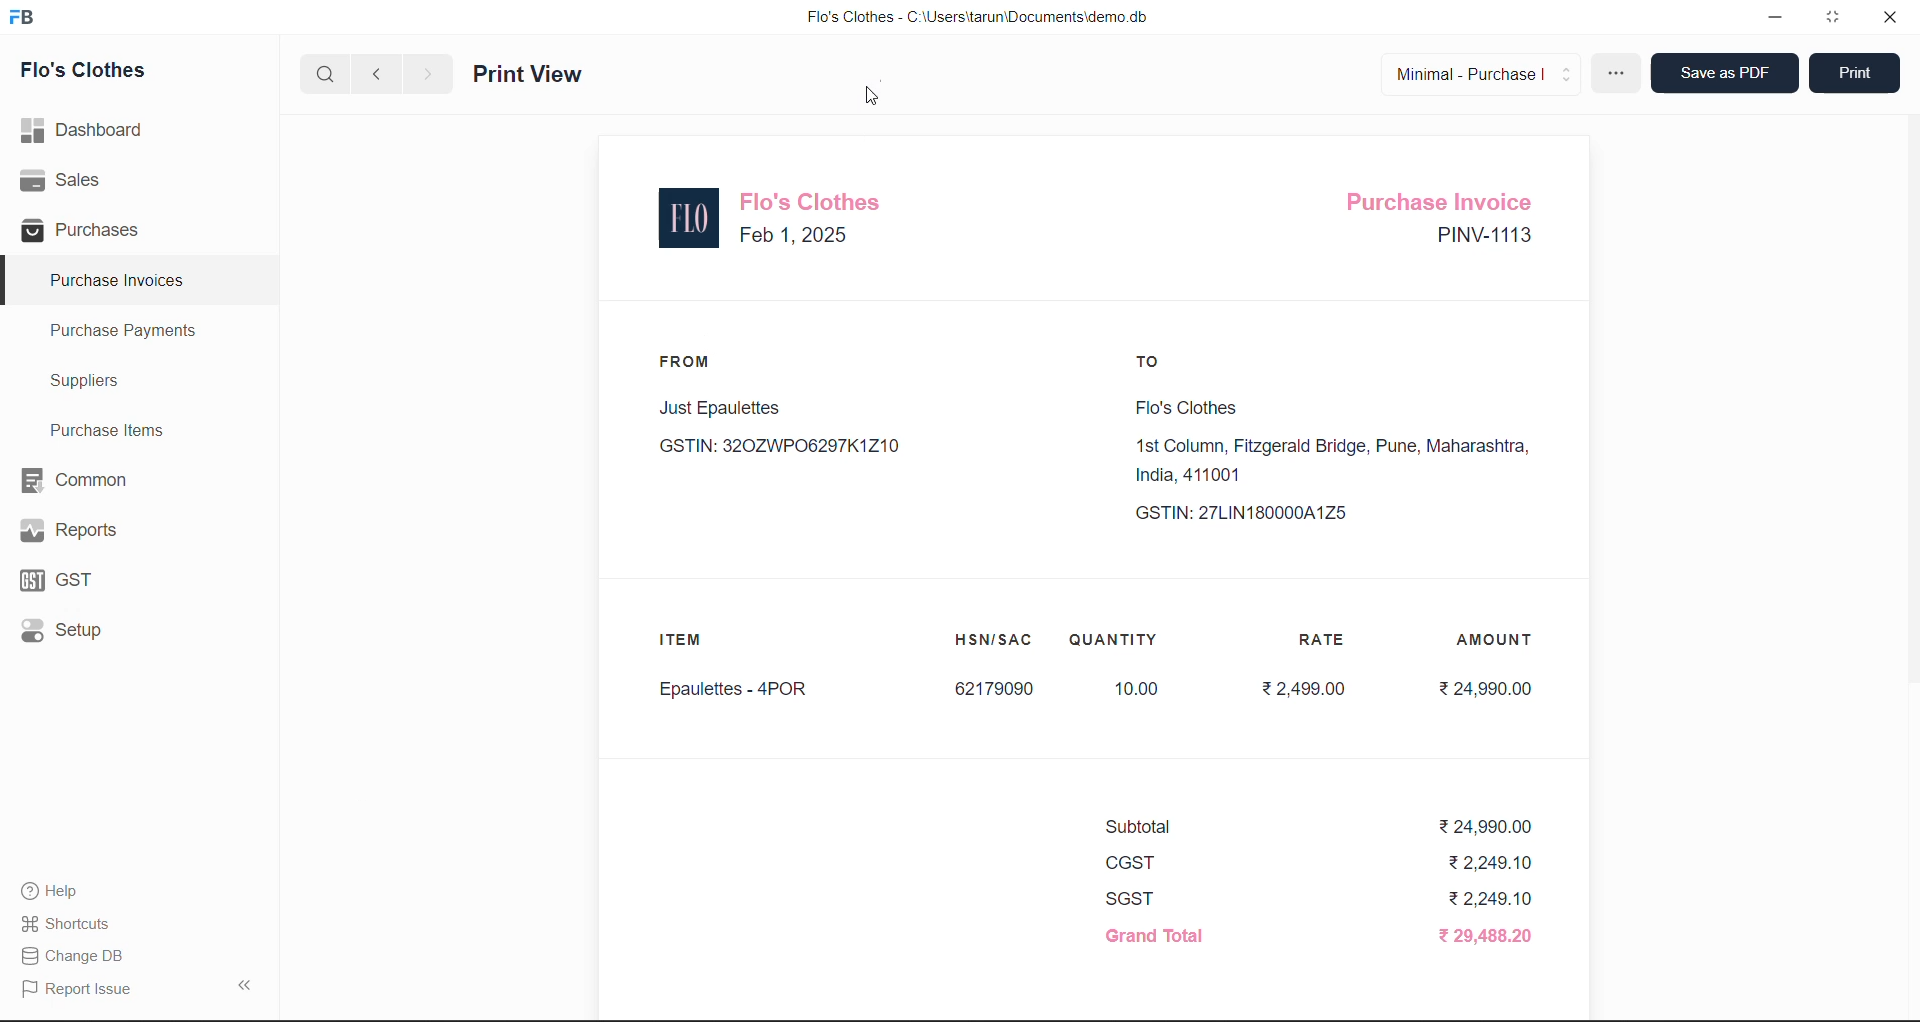 Image resolution: width=1920 pixels, height=1022 pixels. What do you see at coordinates (544, 74) in the screenshot?
I see ` Print View` at bounding box center [544, 74].